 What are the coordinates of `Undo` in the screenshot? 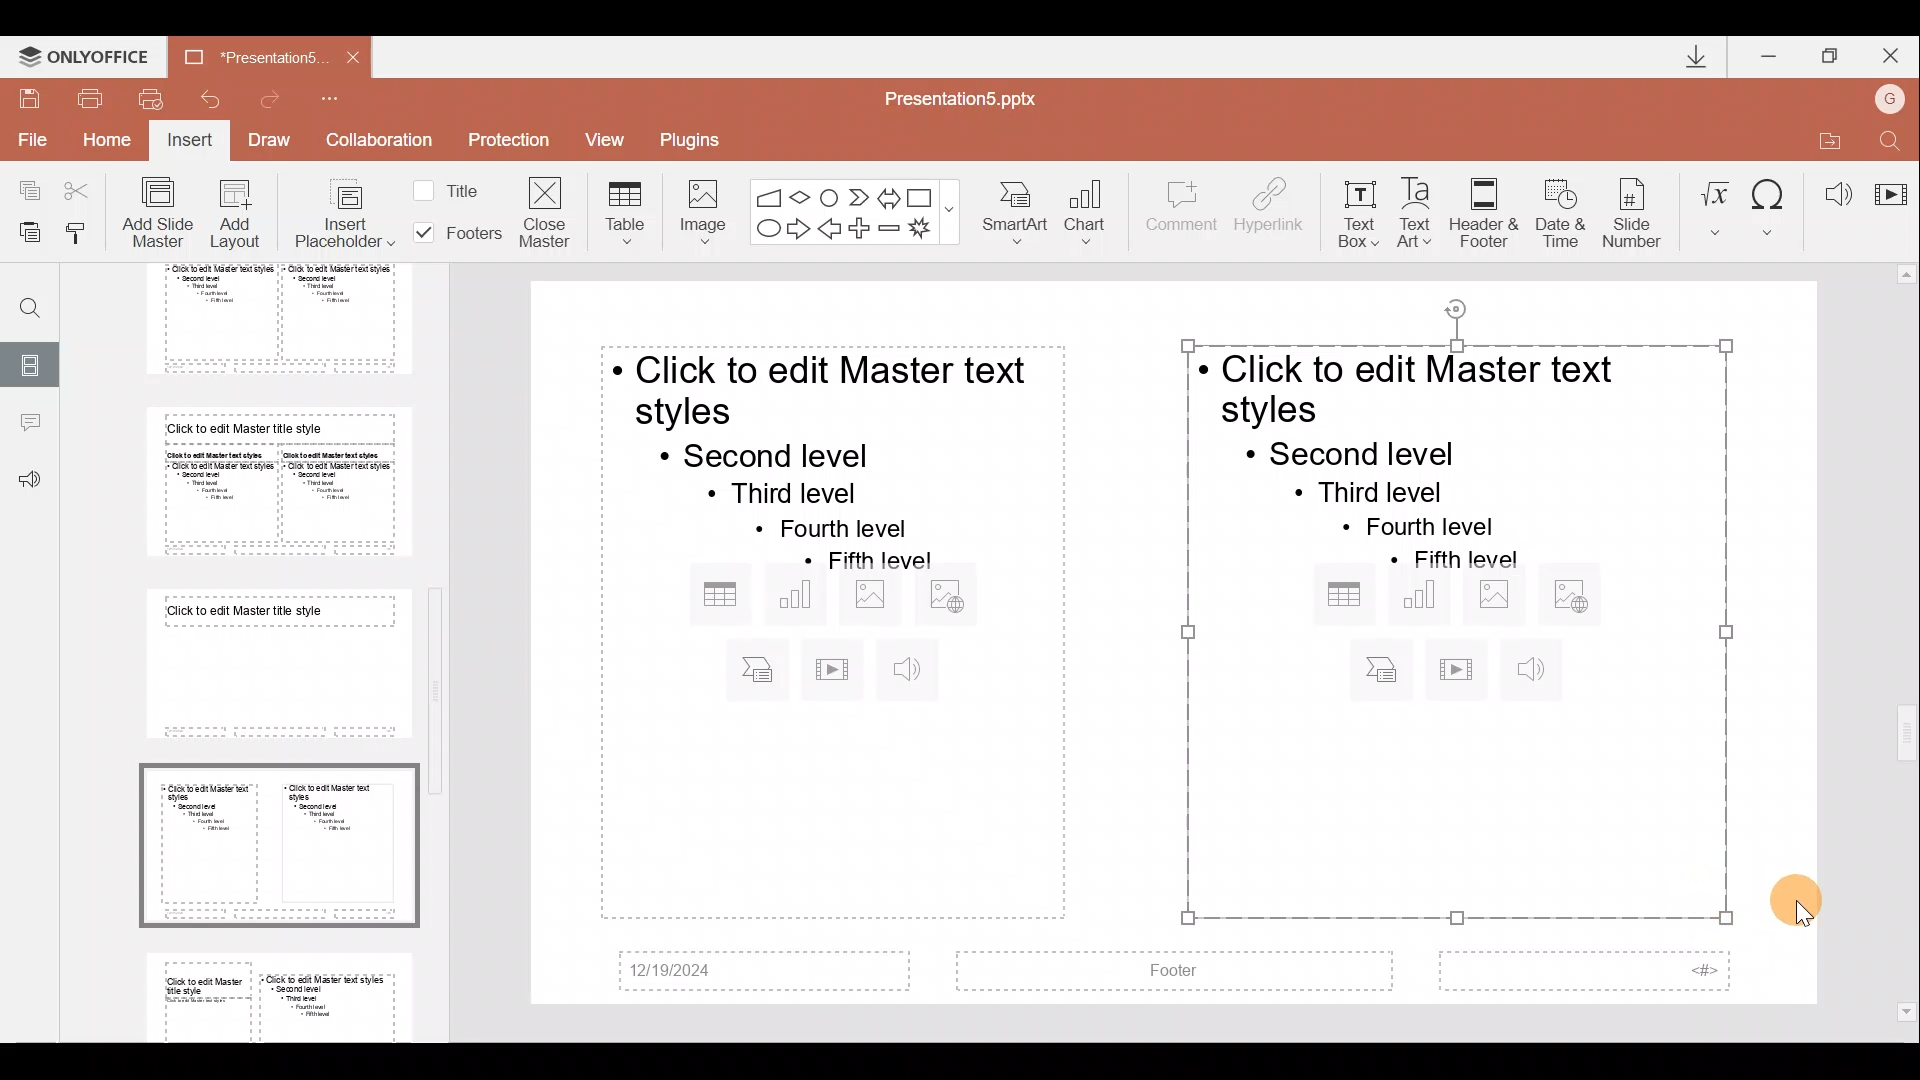 It's located at (209, 98).